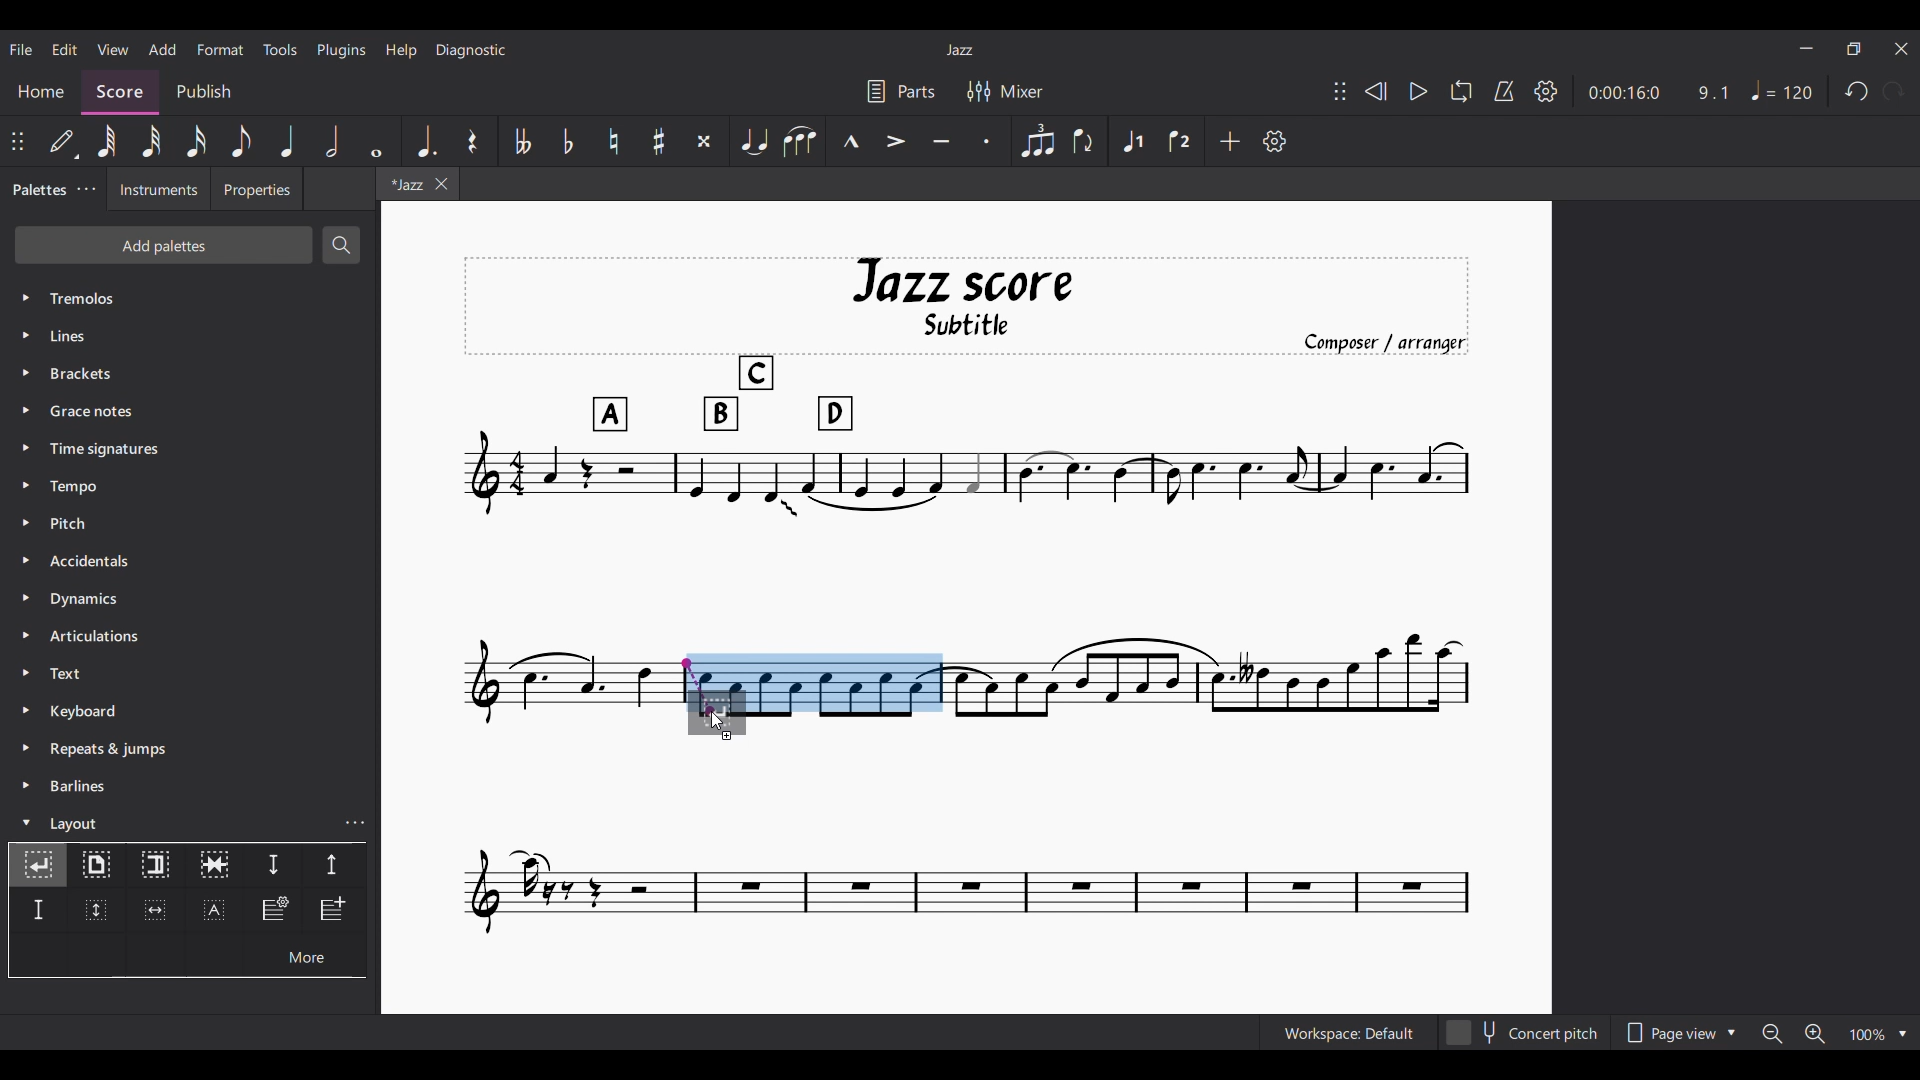  What do you see at coordinates (287, 141) in the screenshot?
I see `Quarter note` at bounding box center [287, 141].